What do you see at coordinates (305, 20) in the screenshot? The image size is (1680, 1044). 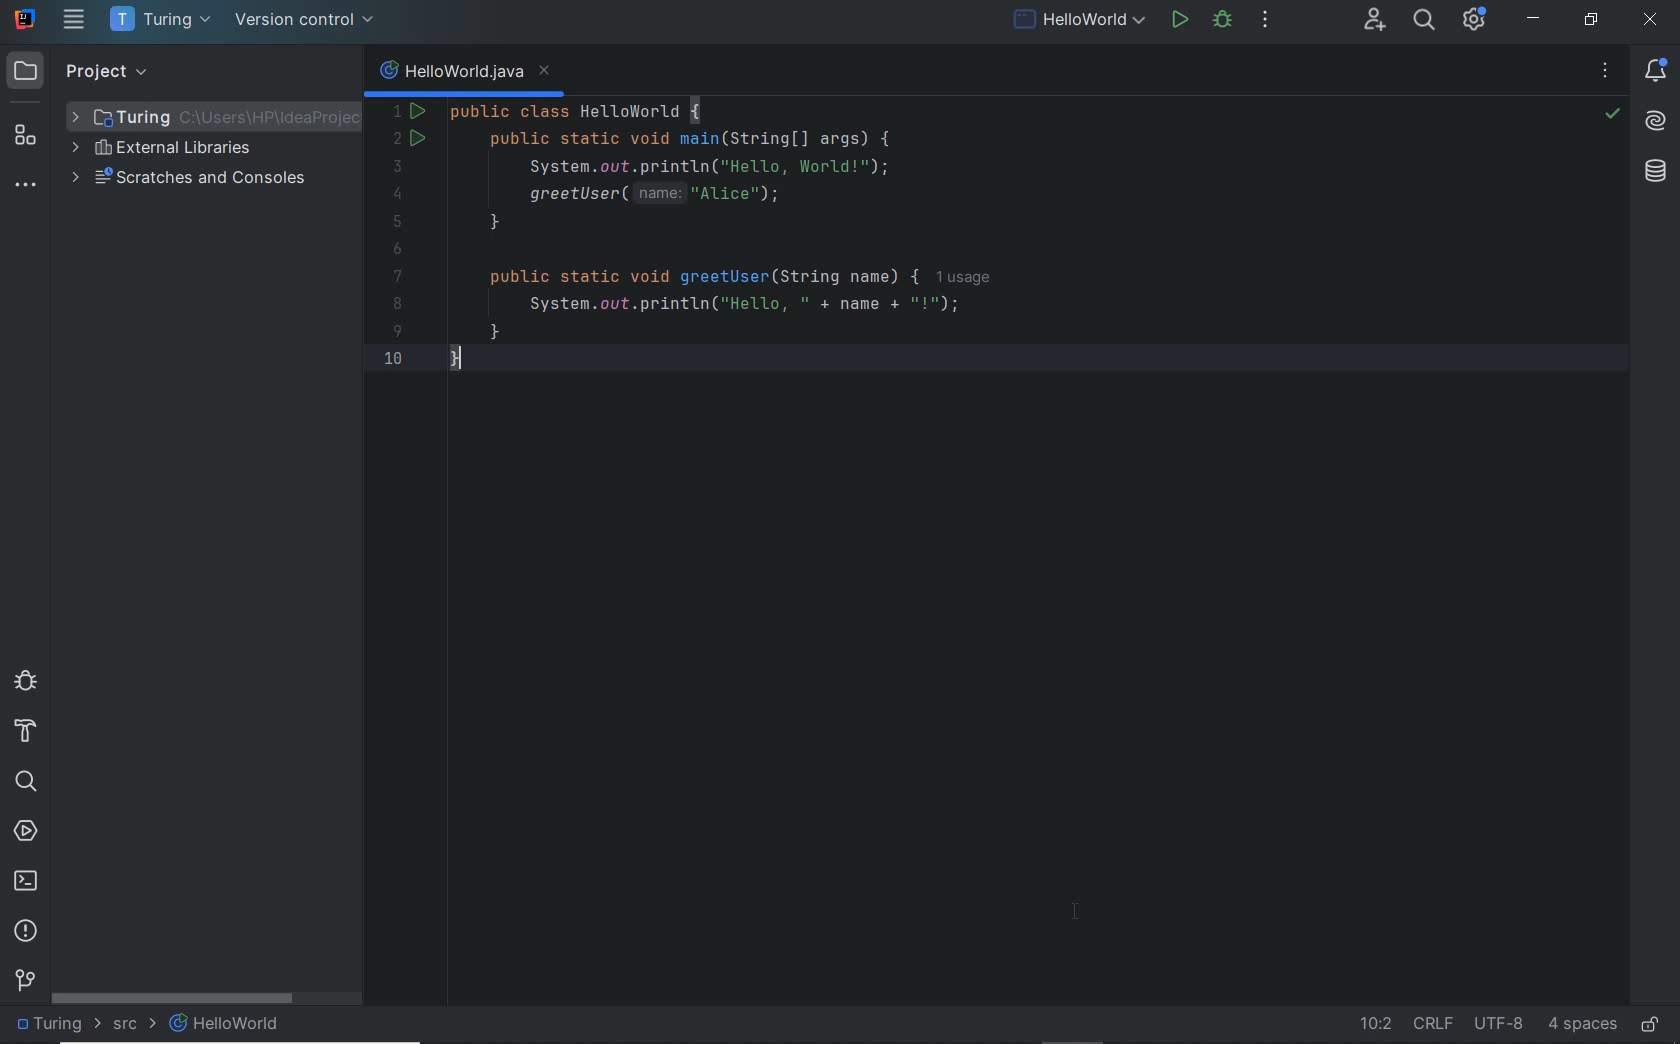 I see `version control` at bounding box center [305, 20].